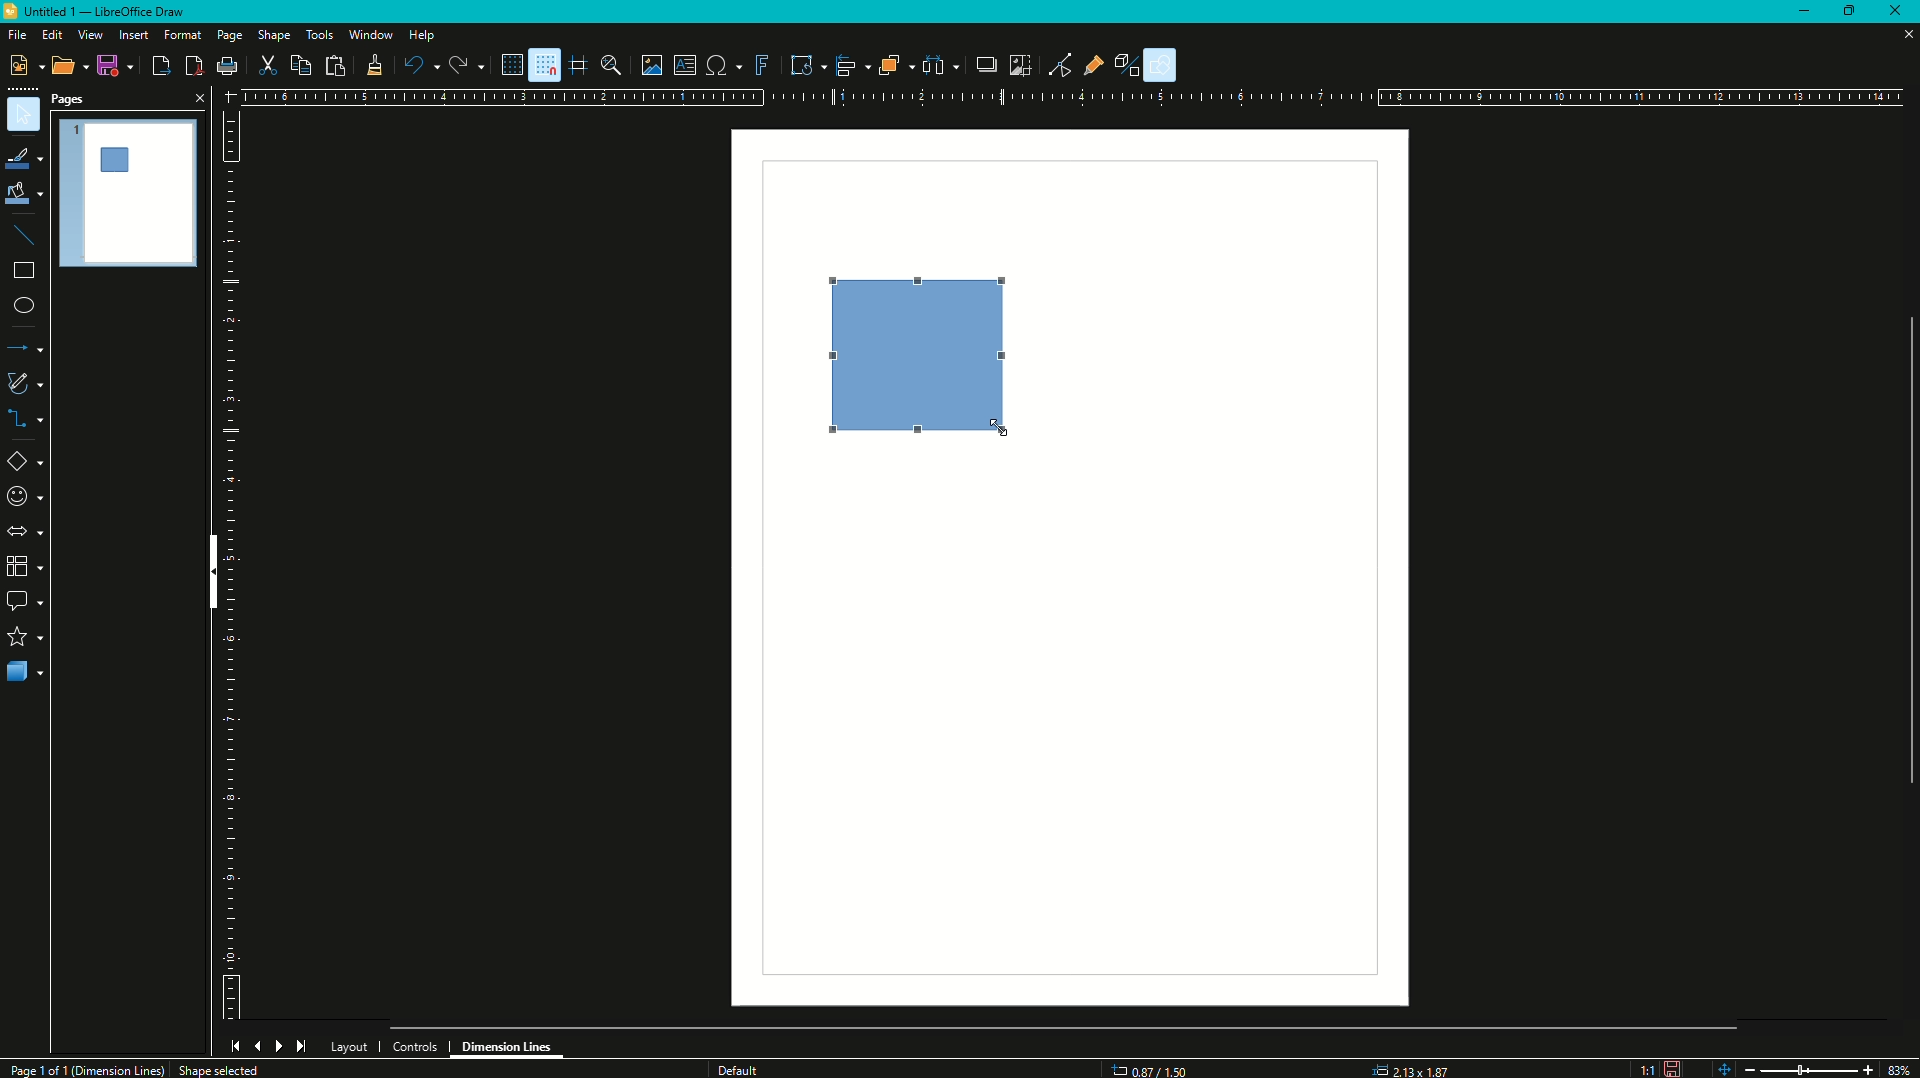  I want to click on Close, so click(1900, 12).